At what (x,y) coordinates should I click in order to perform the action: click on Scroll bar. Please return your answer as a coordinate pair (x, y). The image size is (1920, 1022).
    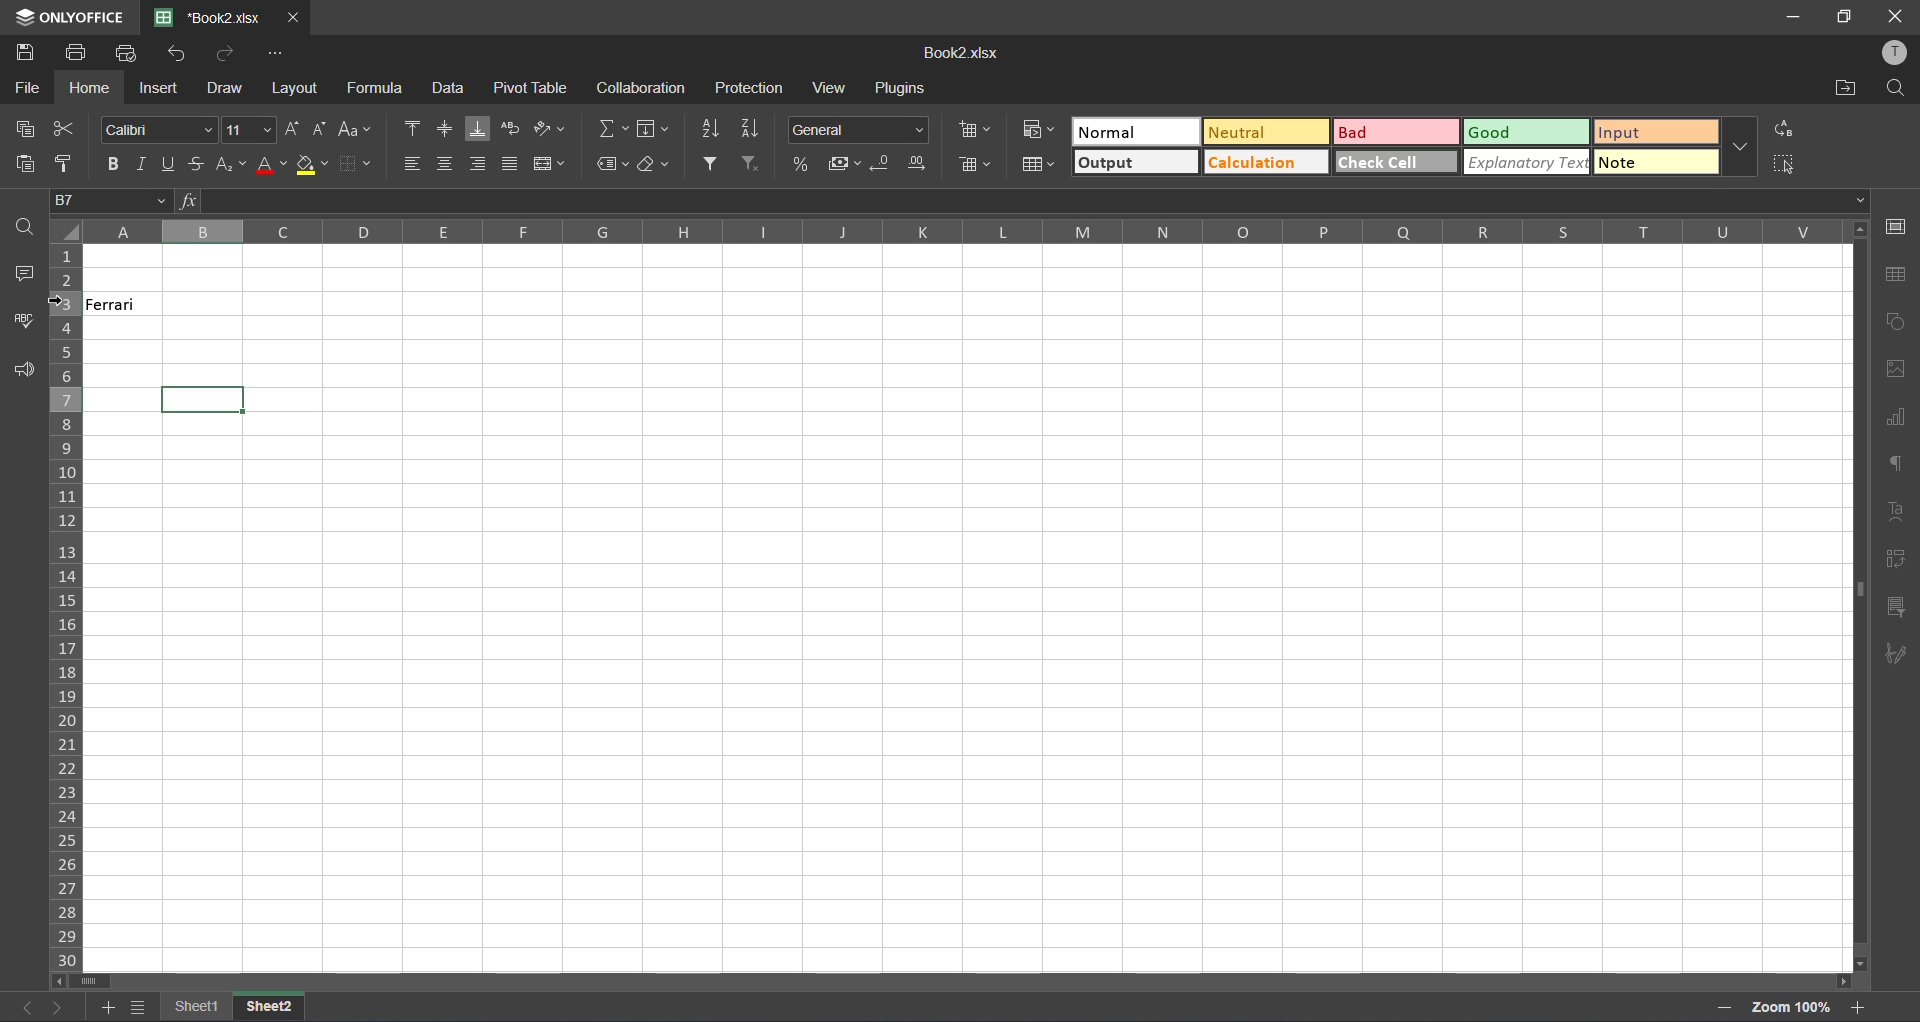
    Looking at the image, I should click on (970, 983).